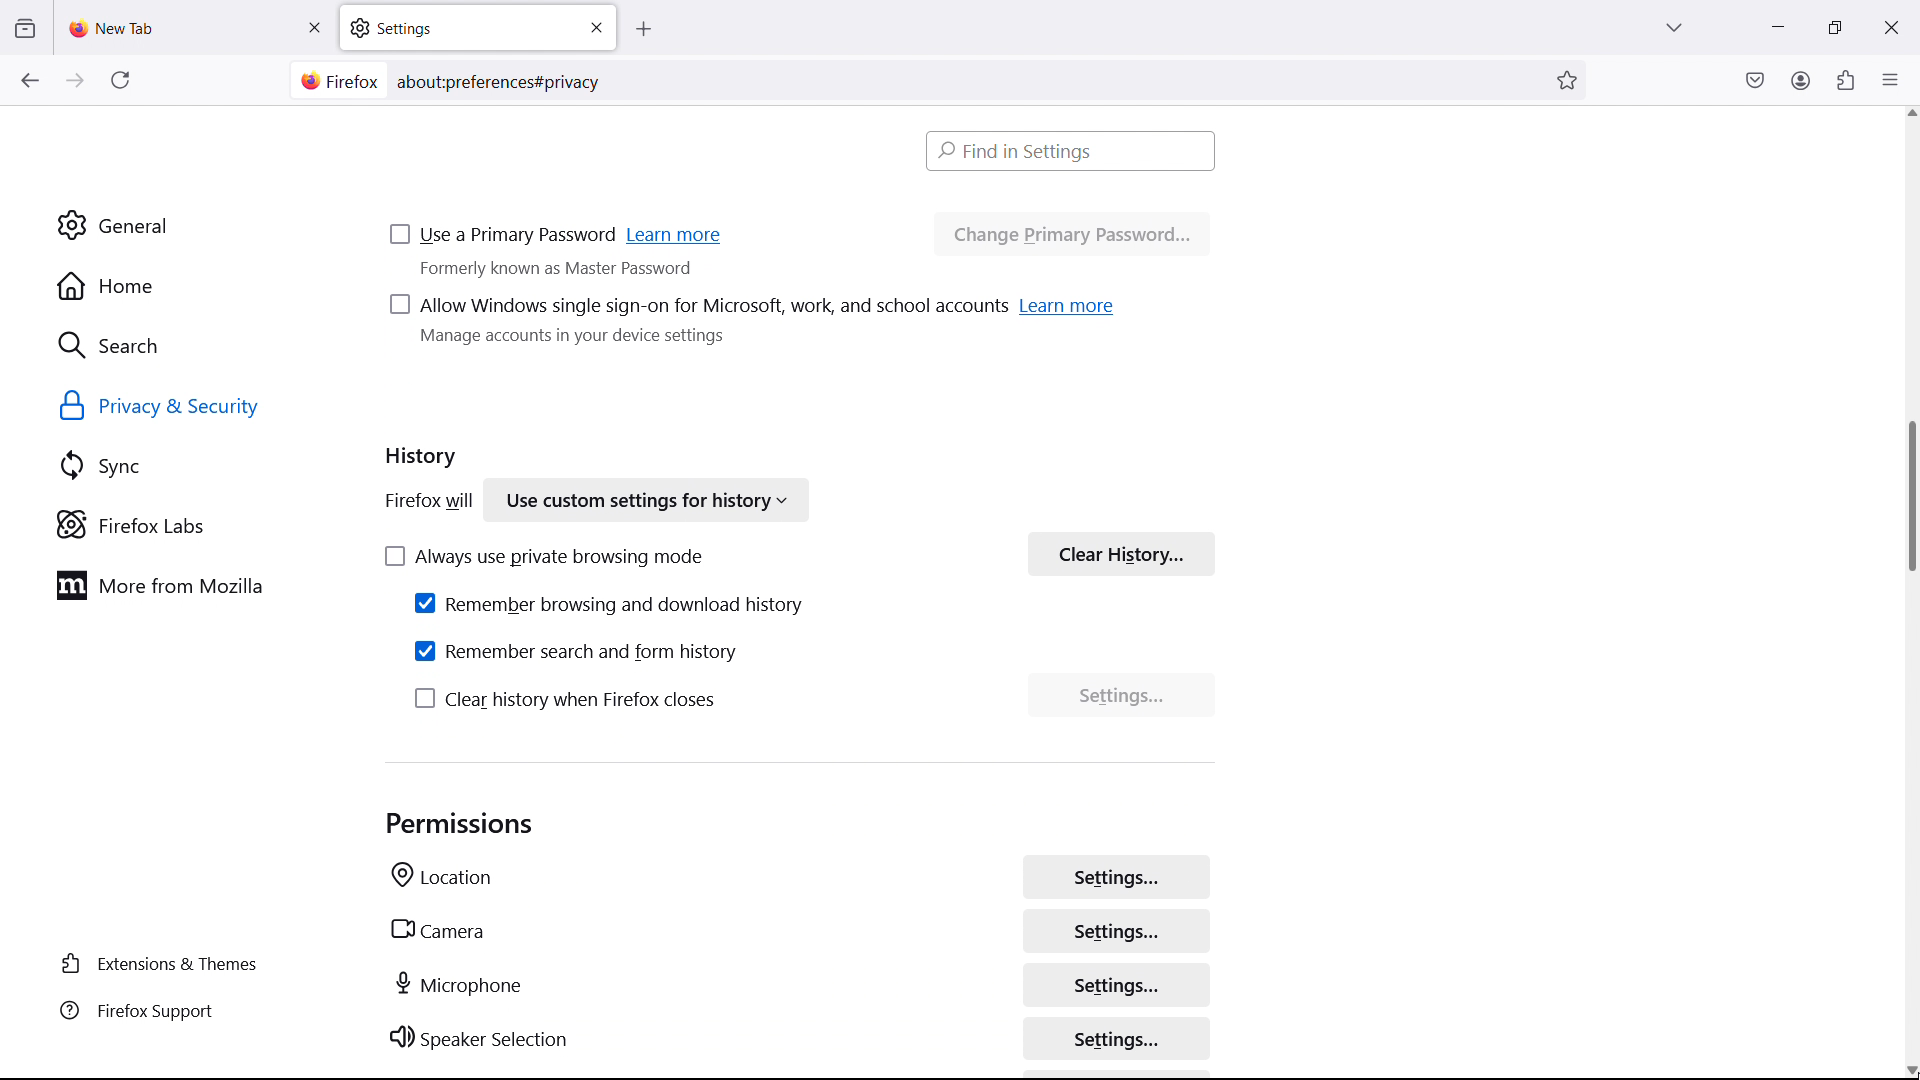 This screenshot has width=1920, height=1080. I want to click on remember search and form history, so click(578, 648).